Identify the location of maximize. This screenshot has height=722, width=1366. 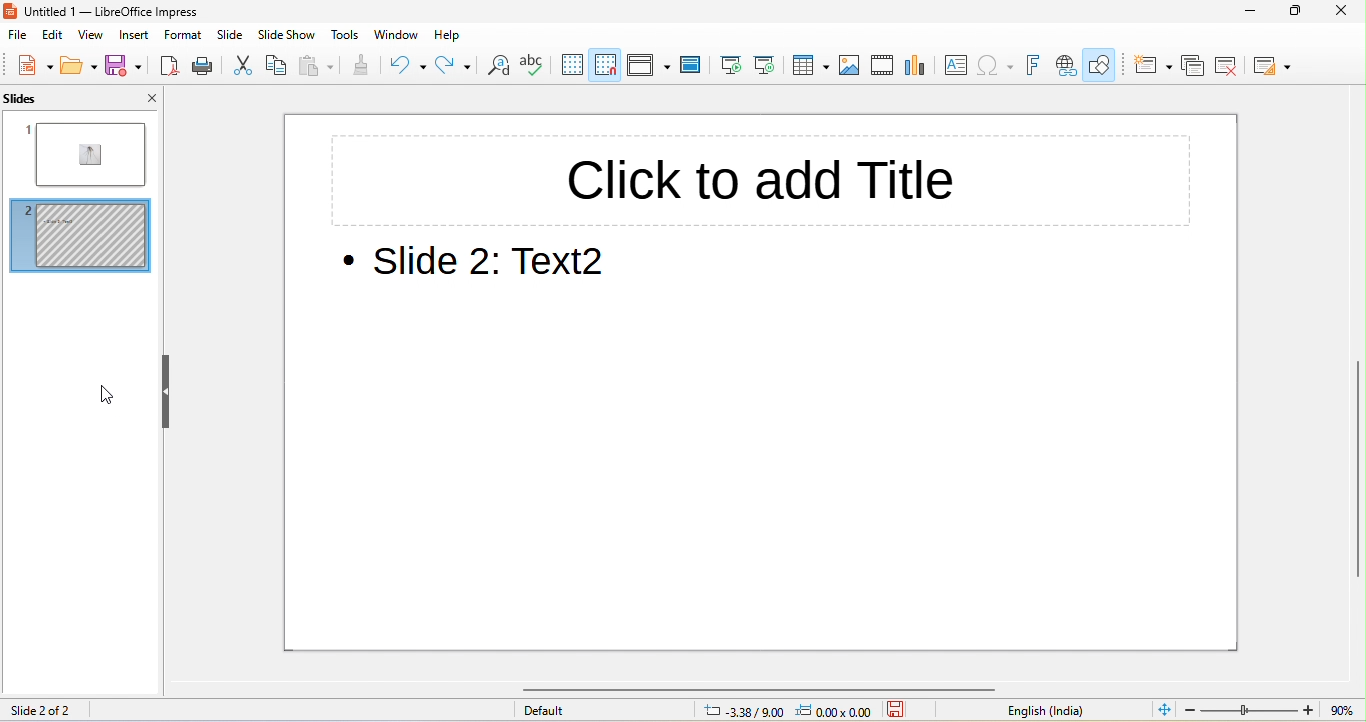
(1295, 10).